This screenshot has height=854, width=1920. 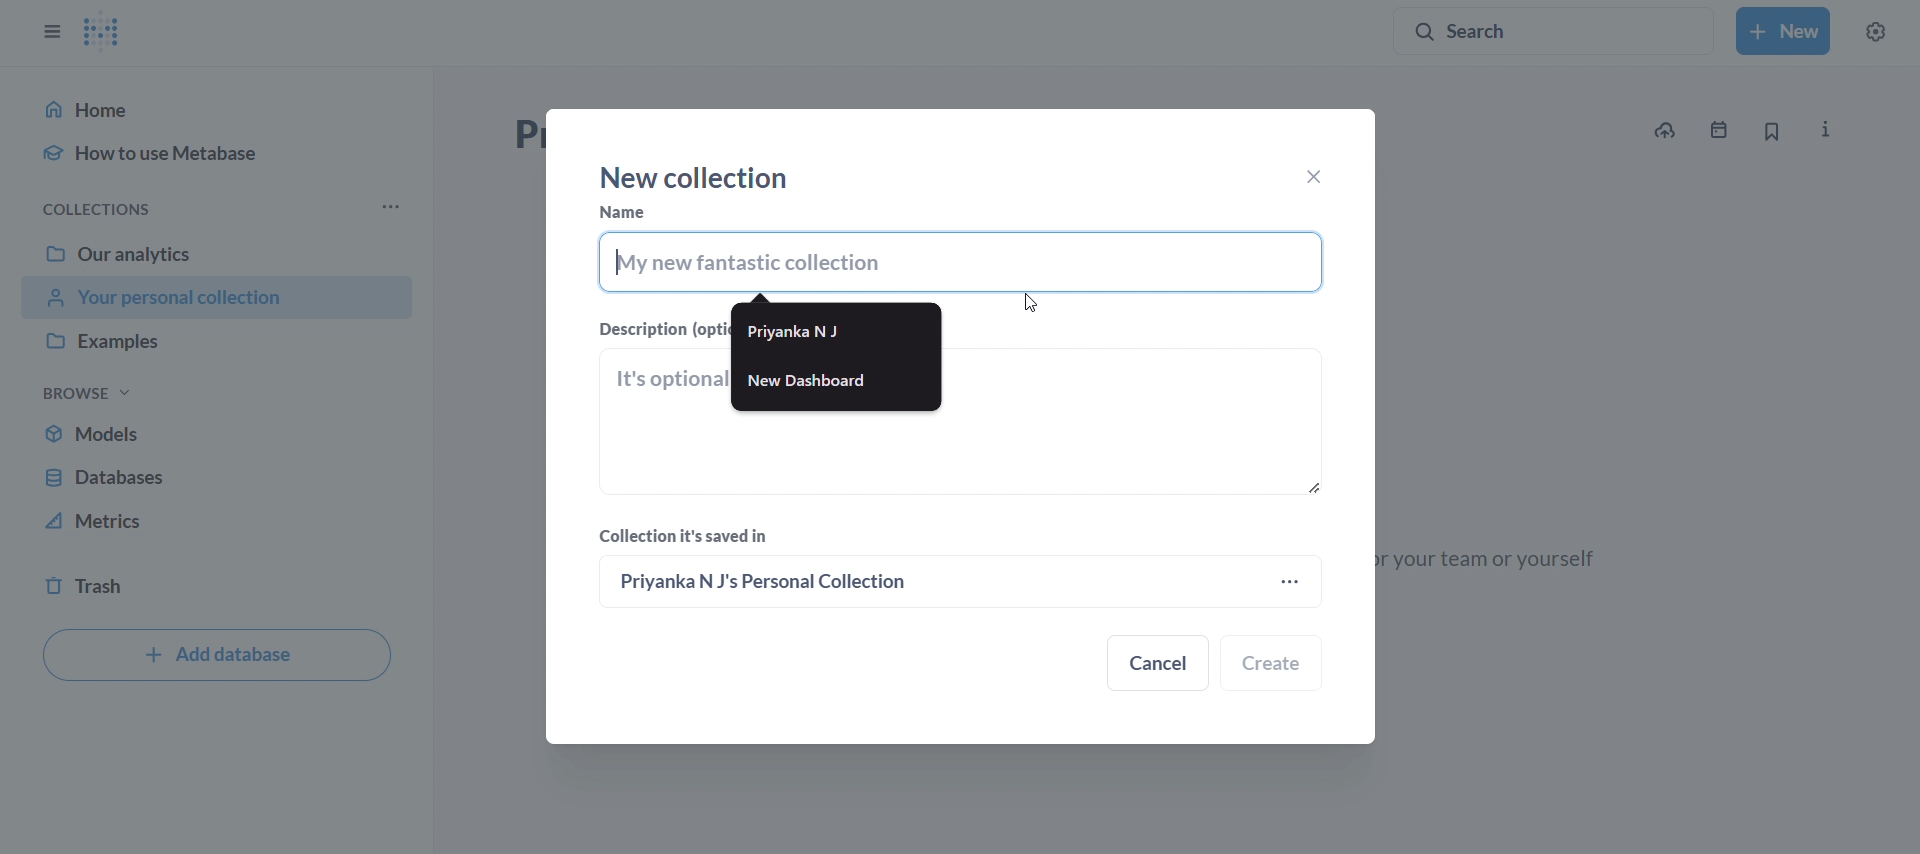 I want to click on Cancel, so click(x=1160, y=664).